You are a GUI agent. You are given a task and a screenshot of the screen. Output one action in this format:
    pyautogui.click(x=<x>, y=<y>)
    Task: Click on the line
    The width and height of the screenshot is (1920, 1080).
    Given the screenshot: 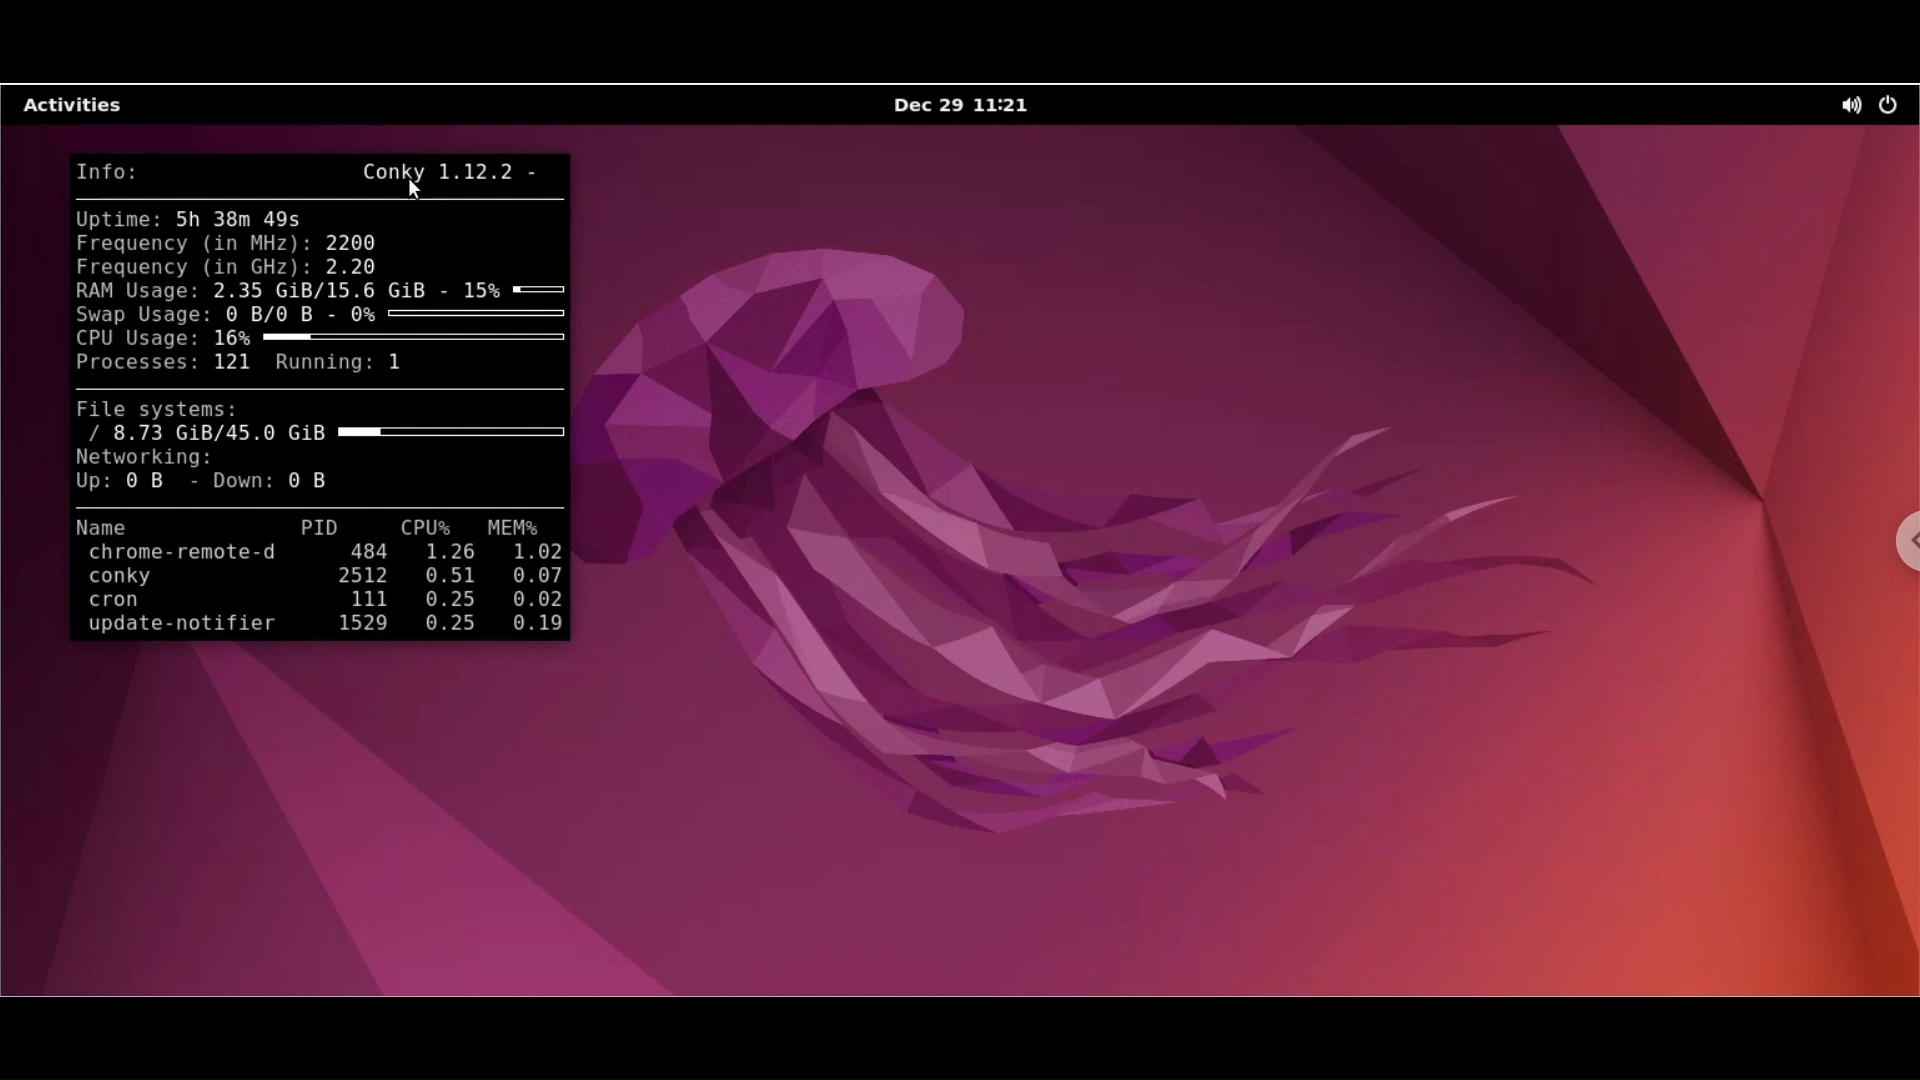 What is the action you would take?
    pyautogui.click(x=316, y=390)
    